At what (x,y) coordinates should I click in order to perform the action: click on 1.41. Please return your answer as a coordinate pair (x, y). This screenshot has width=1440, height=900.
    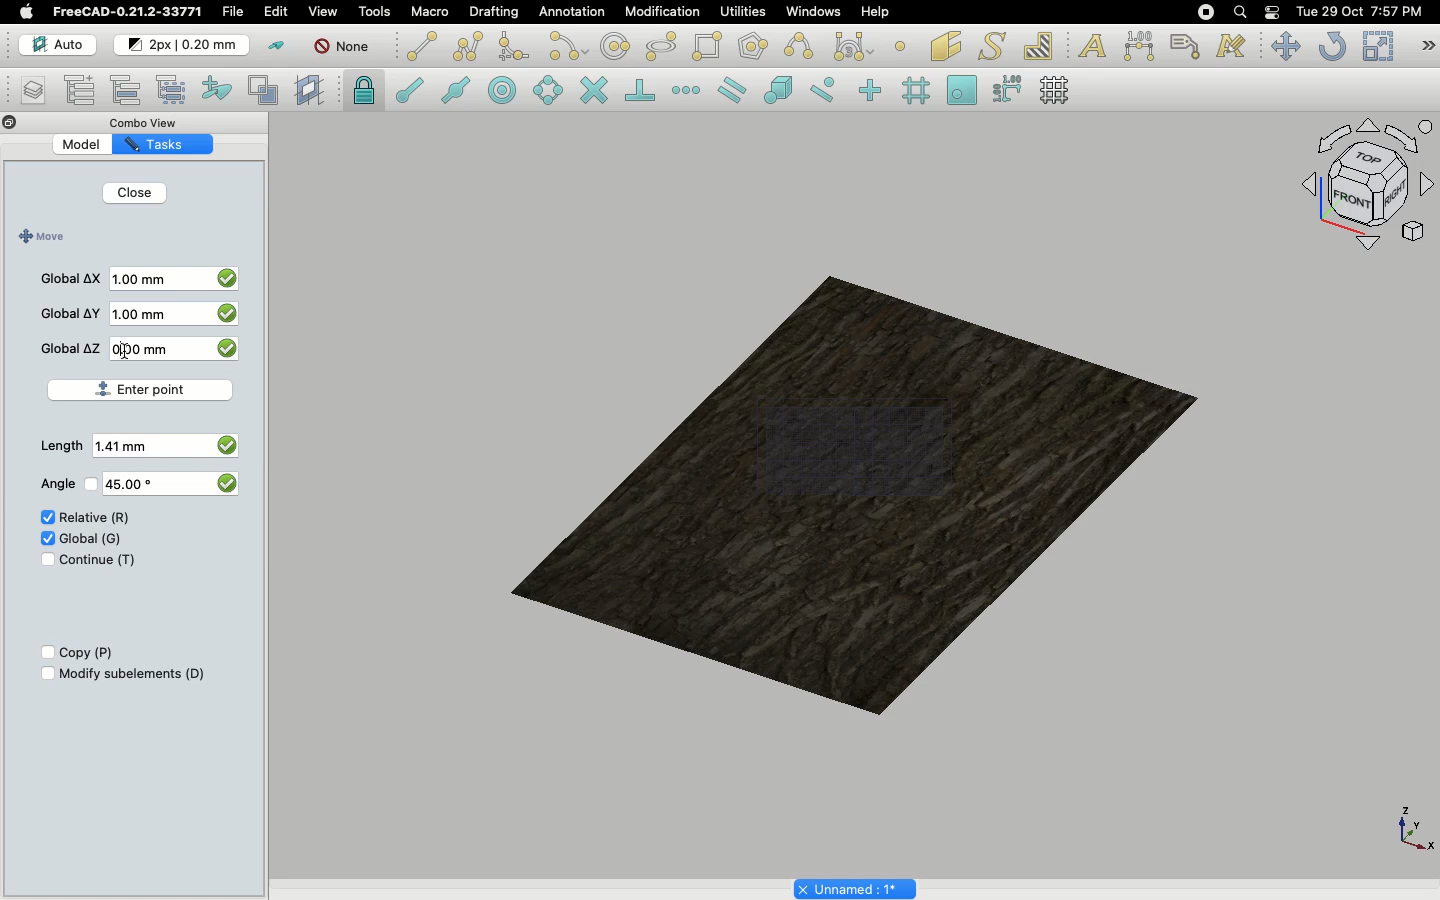
    Looking at the image, I should click on (124, 446).